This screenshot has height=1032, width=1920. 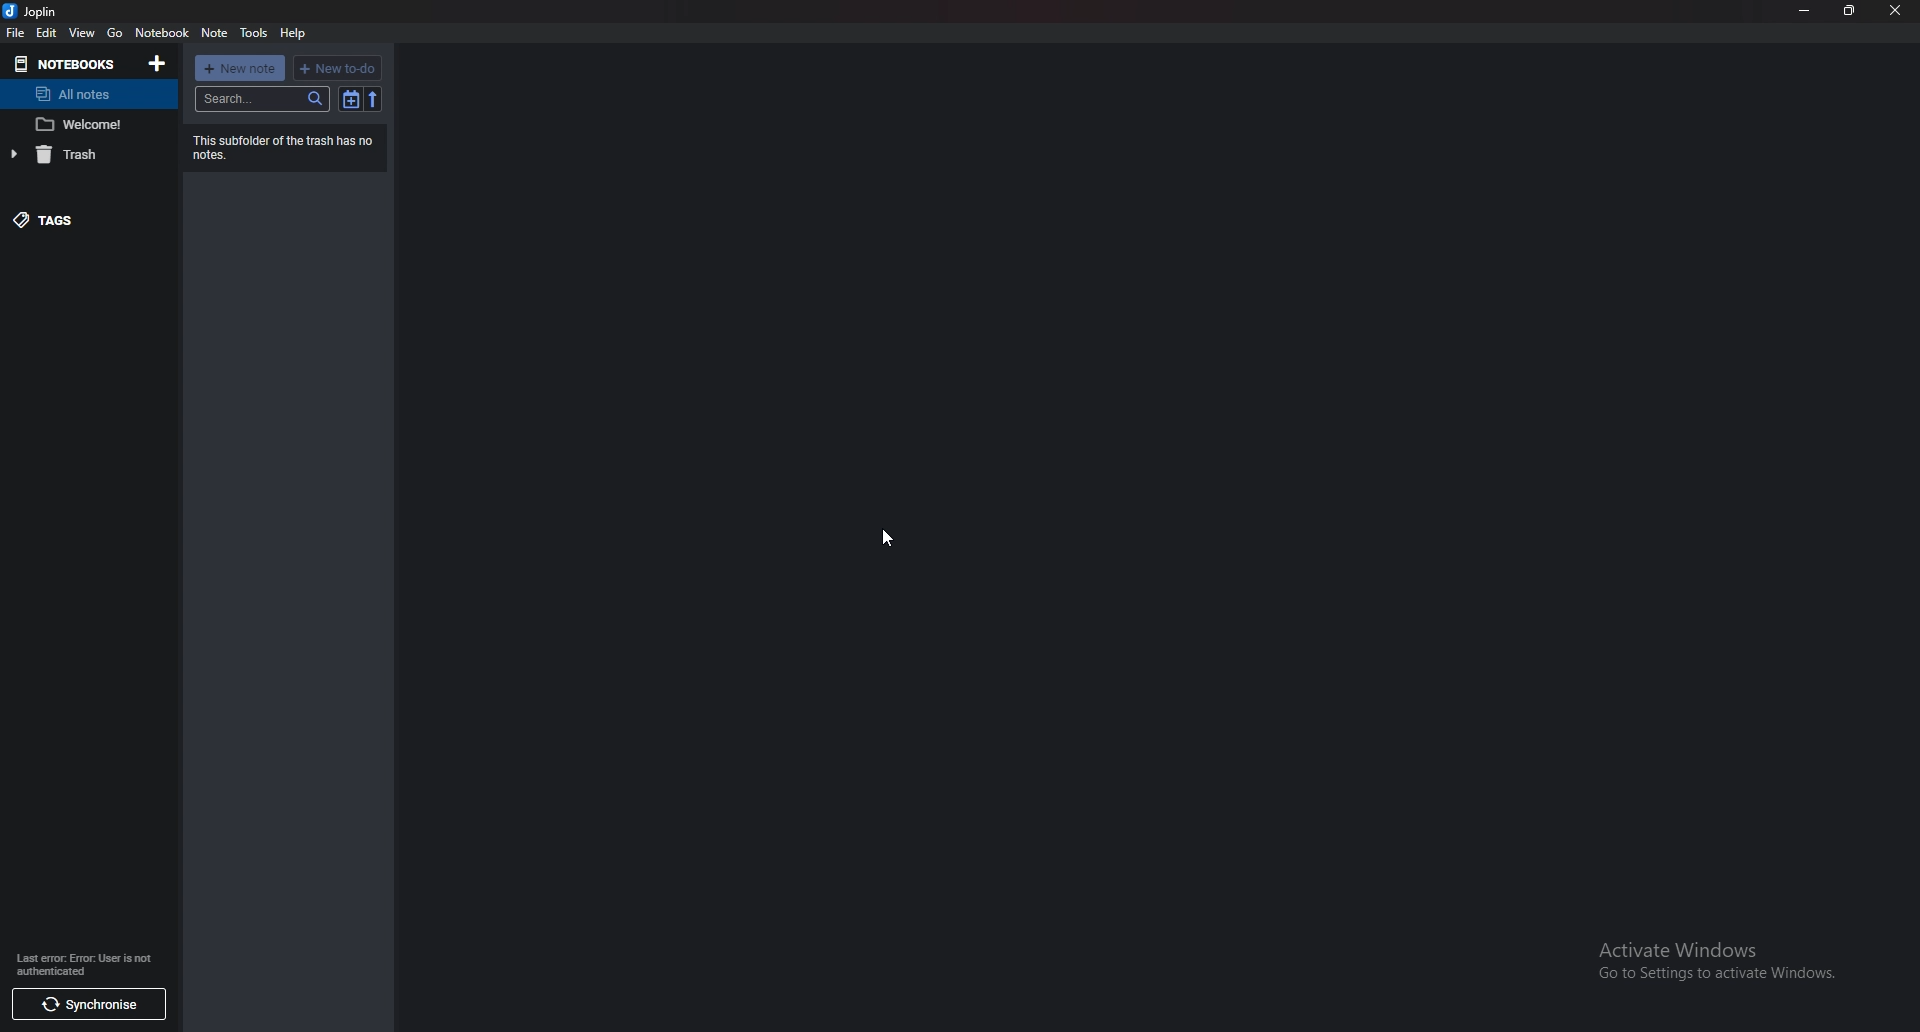 I want to click on Search, so click(x=264, y=98).